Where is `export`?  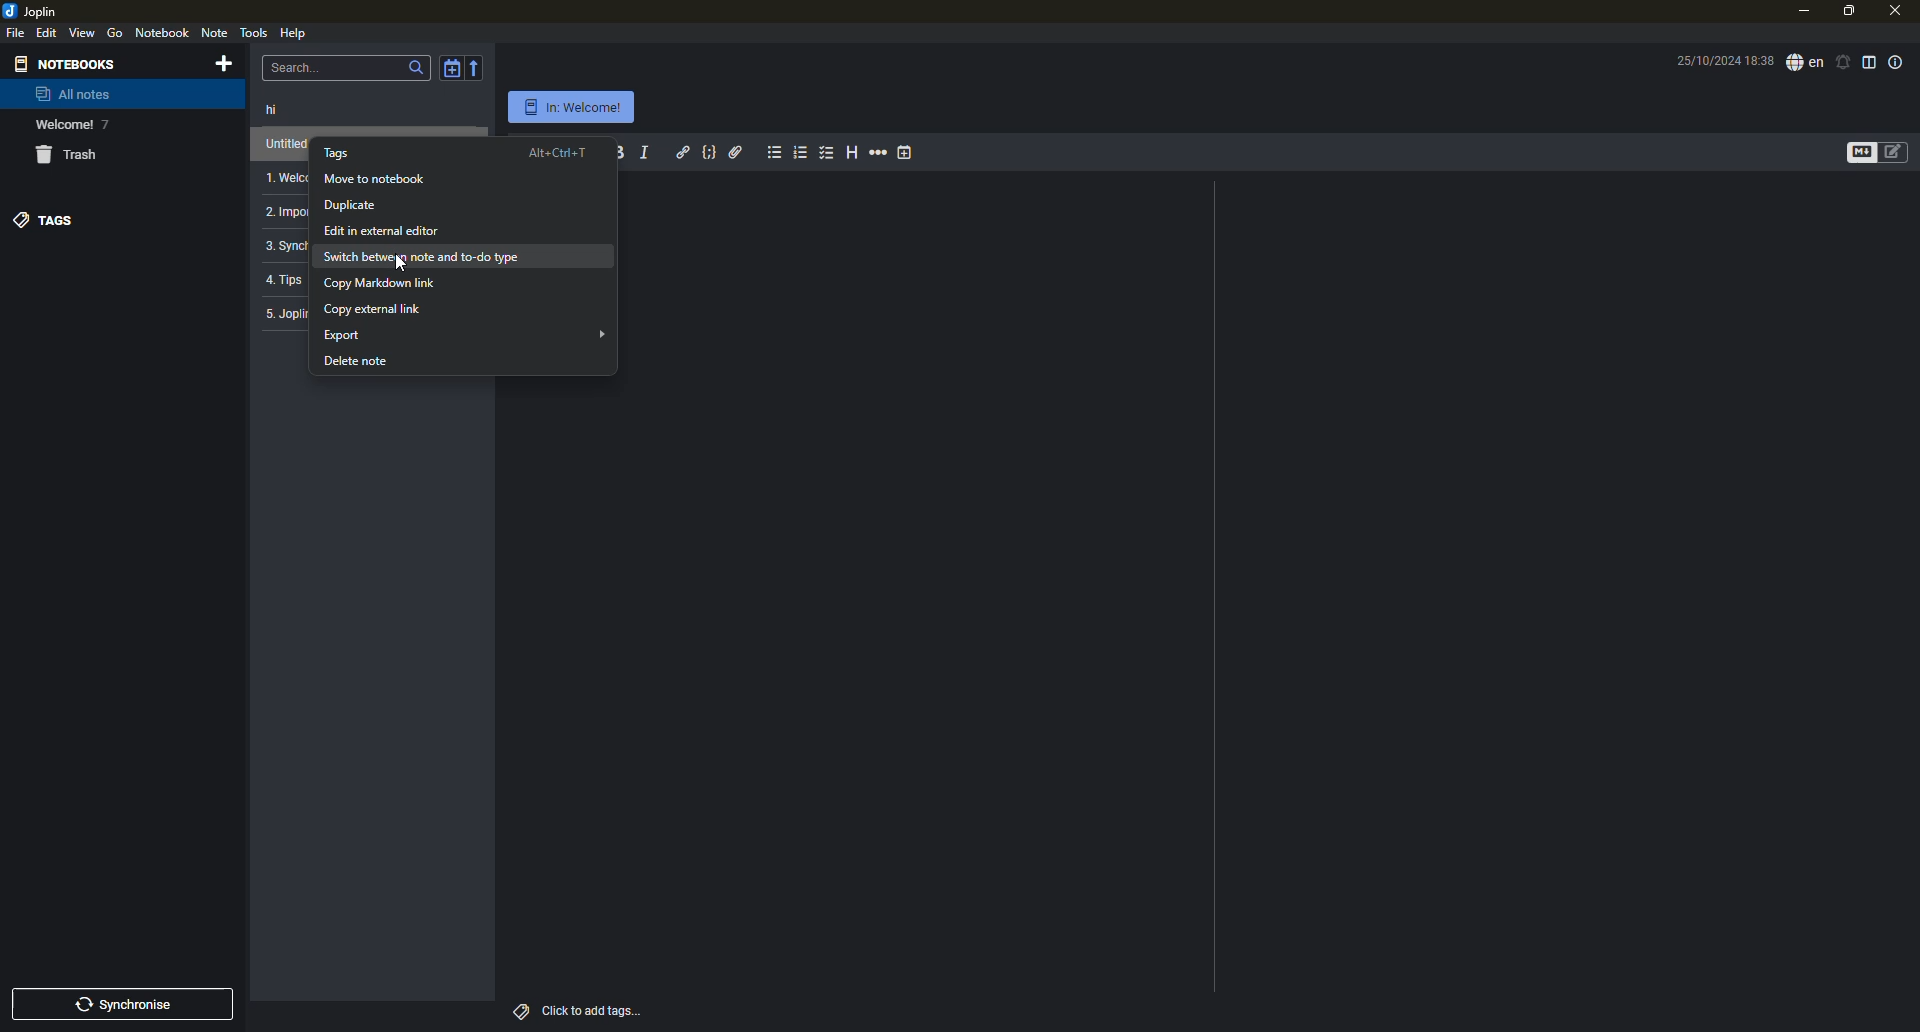
export is located at coordinates (467, 336).